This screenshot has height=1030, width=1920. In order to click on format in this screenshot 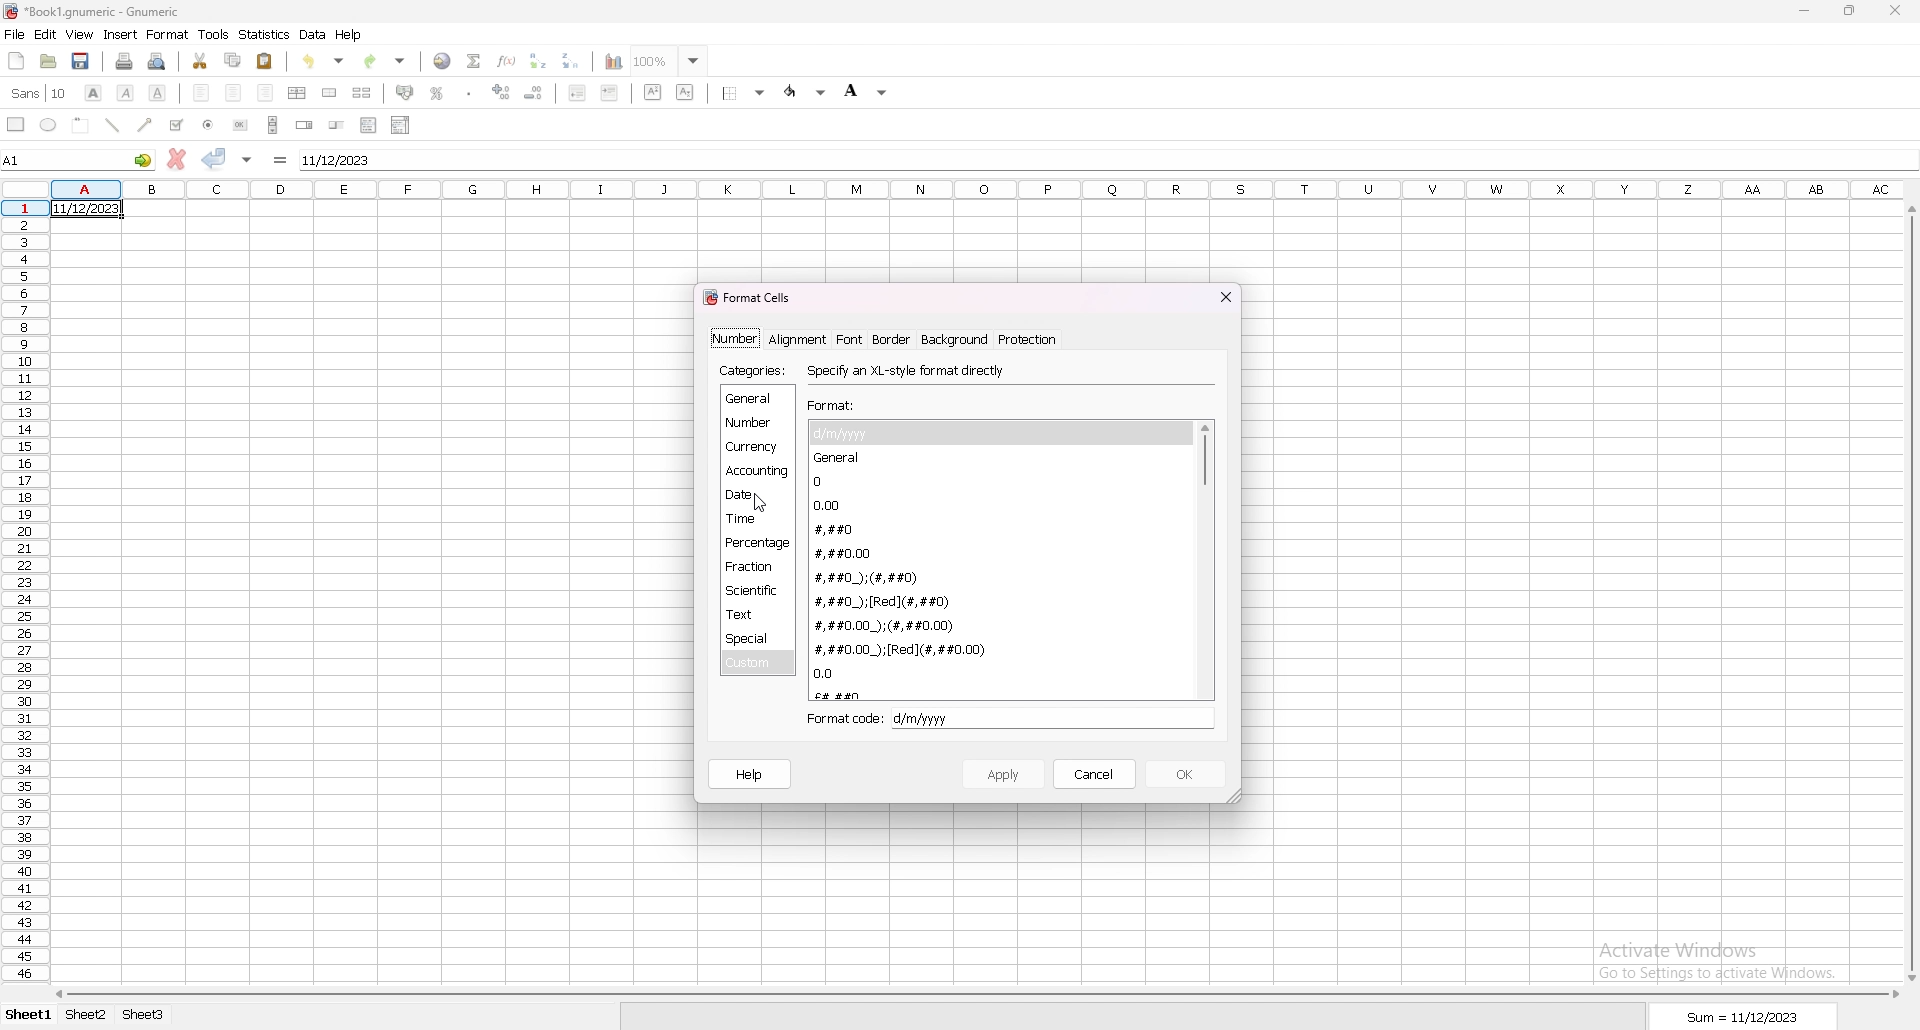, I will do `click(168, 34)`.